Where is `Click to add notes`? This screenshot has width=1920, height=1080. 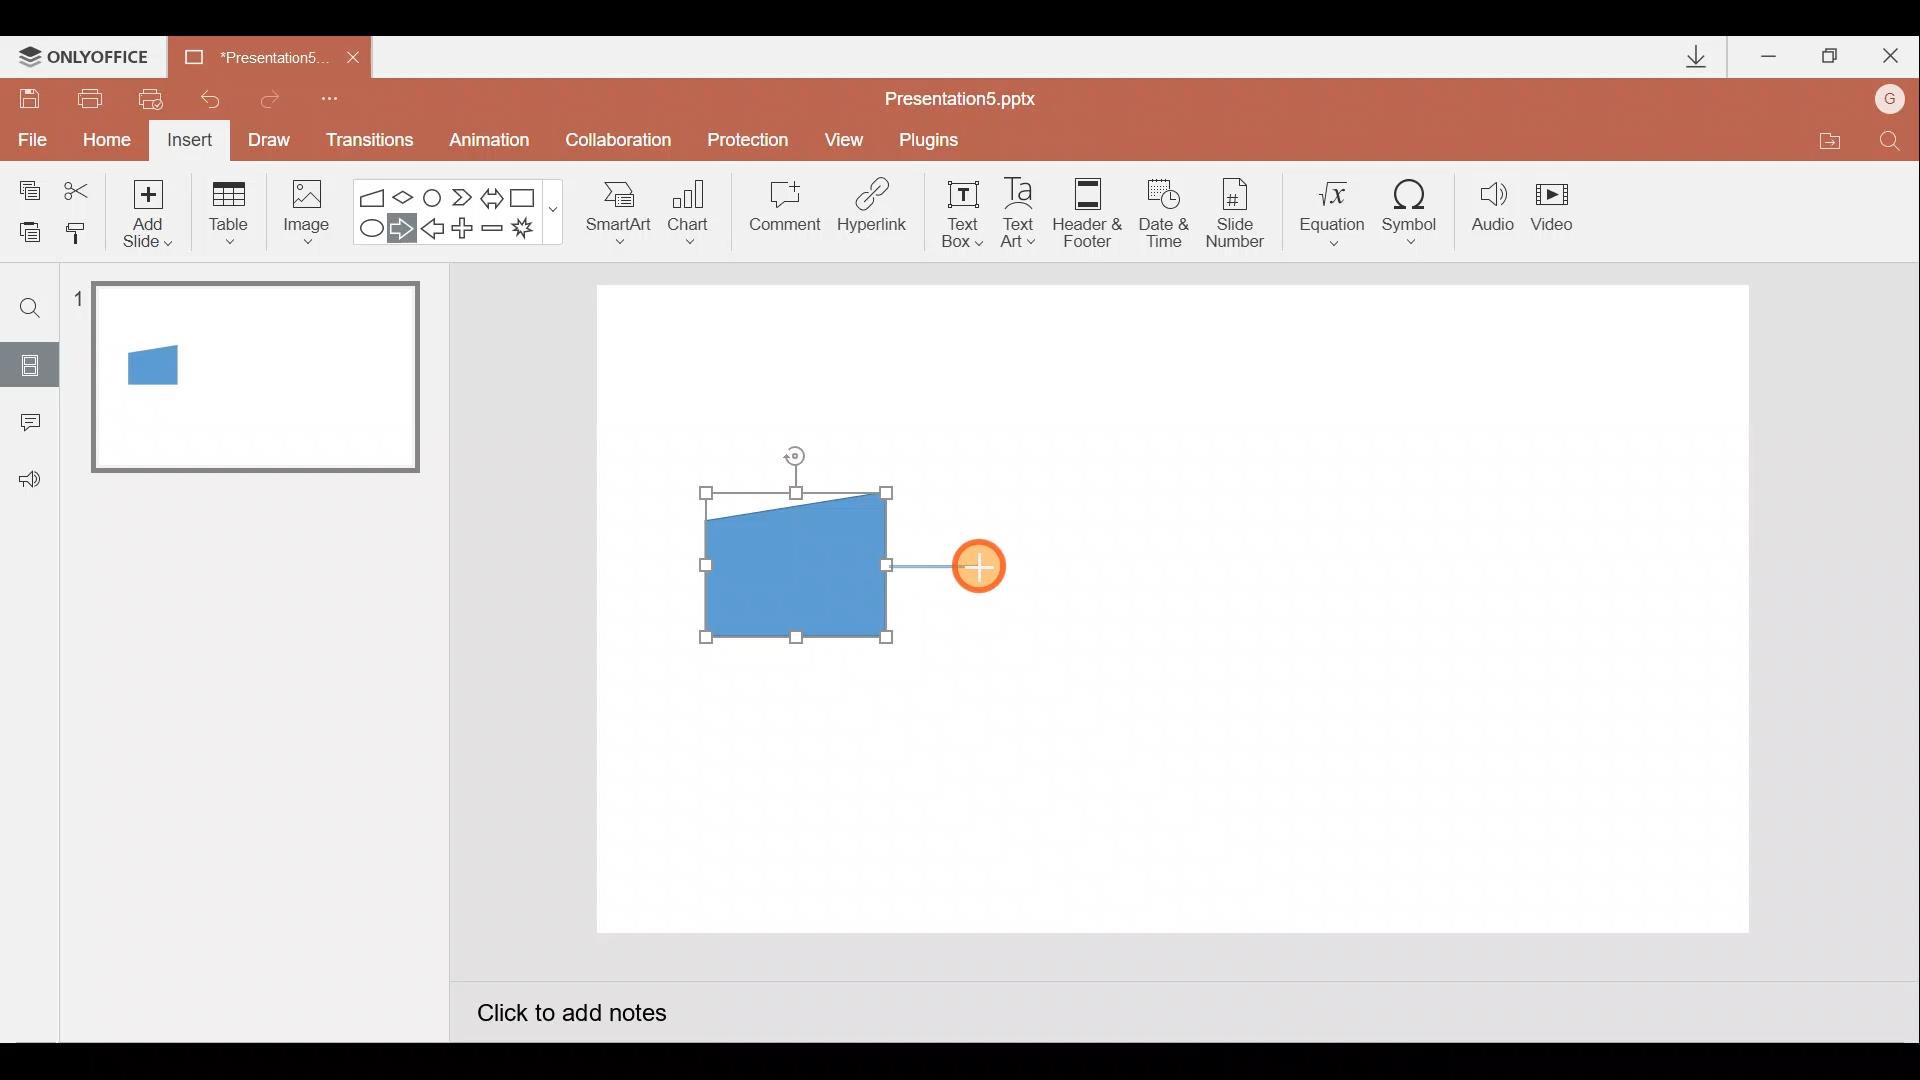 Click to add notes is located at coordinates (570, 1016).